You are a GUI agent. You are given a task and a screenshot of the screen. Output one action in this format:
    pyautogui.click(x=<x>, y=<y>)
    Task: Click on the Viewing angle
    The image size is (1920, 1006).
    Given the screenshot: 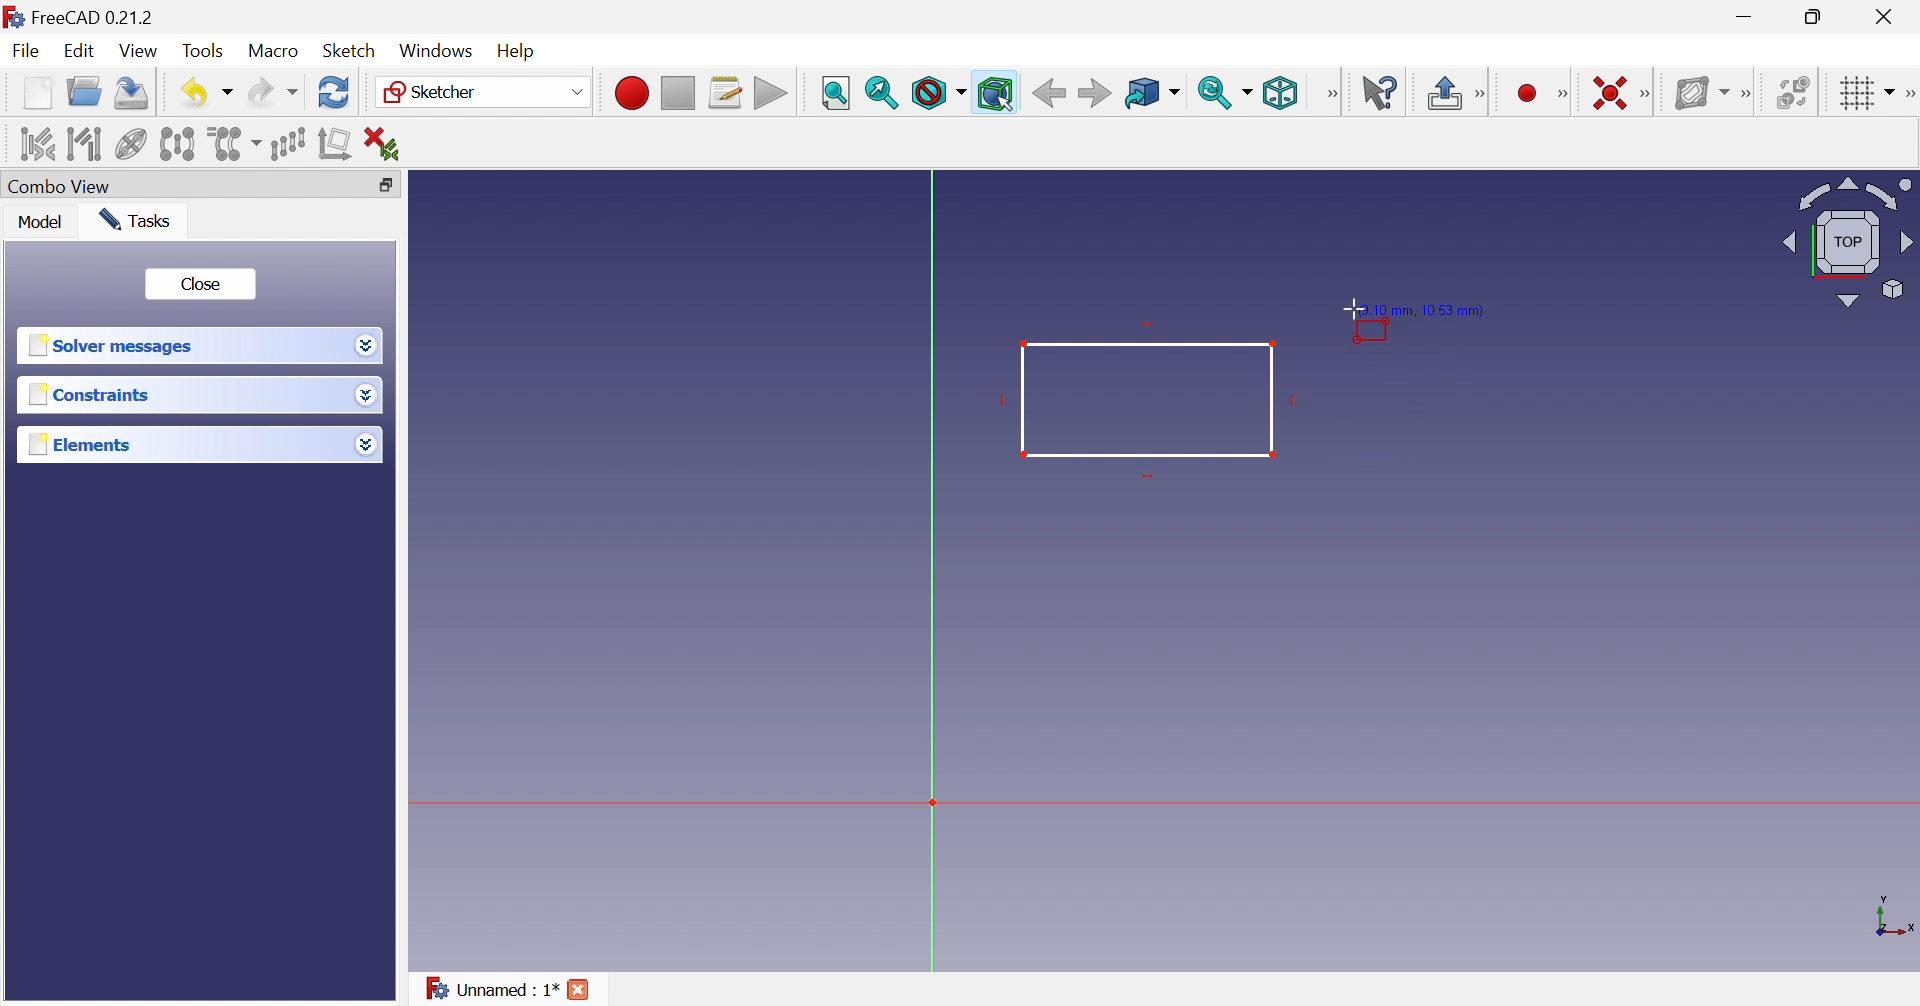 What is the action you would take?
    pyautogui.click(x=1847, y=244)
    